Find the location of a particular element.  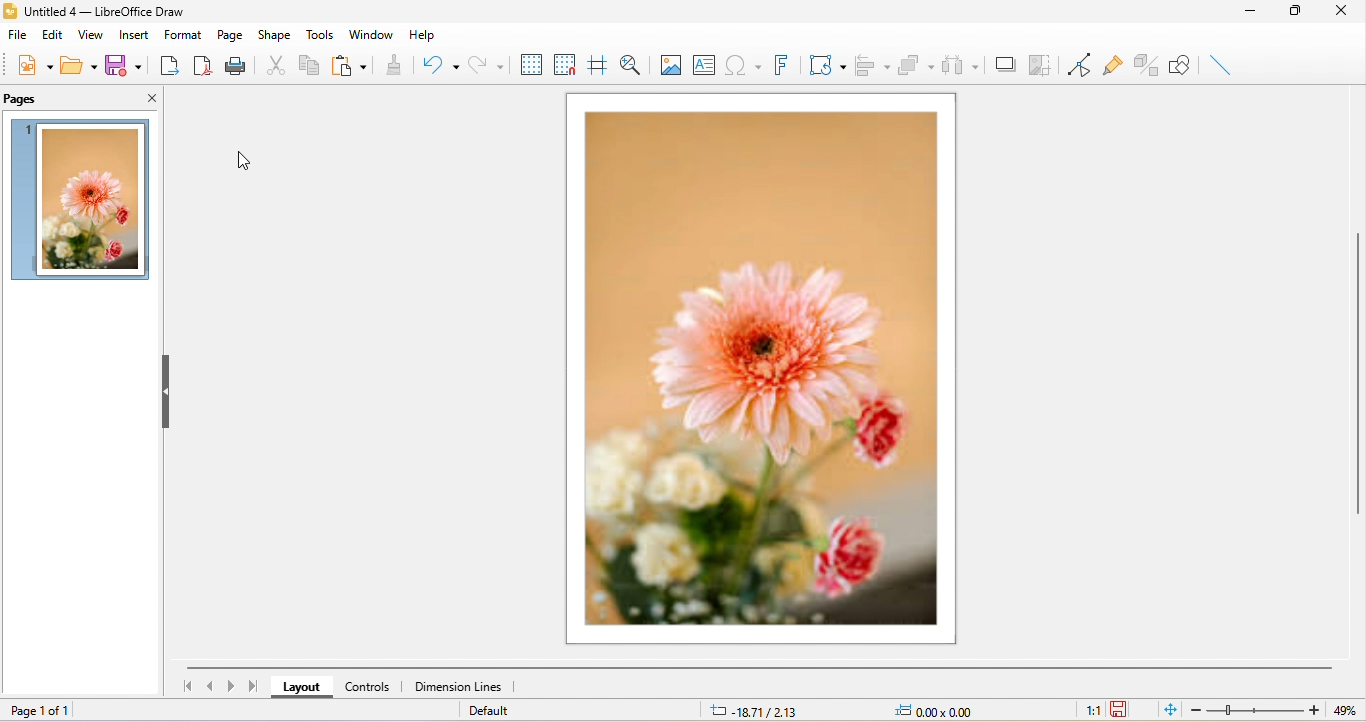

file is located at coordinates (20, 36).